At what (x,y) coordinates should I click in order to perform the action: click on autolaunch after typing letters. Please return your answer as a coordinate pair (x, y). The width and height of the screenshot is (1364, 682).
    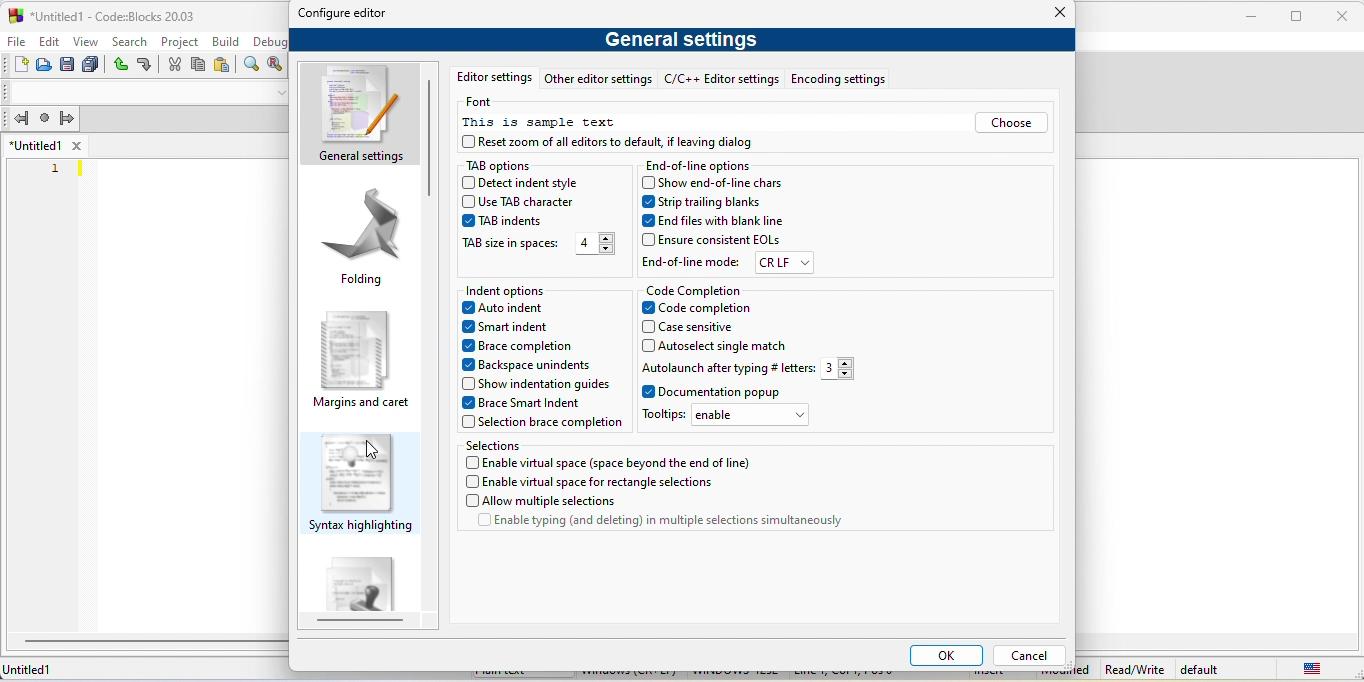
    Looking at the image, I should click on (758, 369).